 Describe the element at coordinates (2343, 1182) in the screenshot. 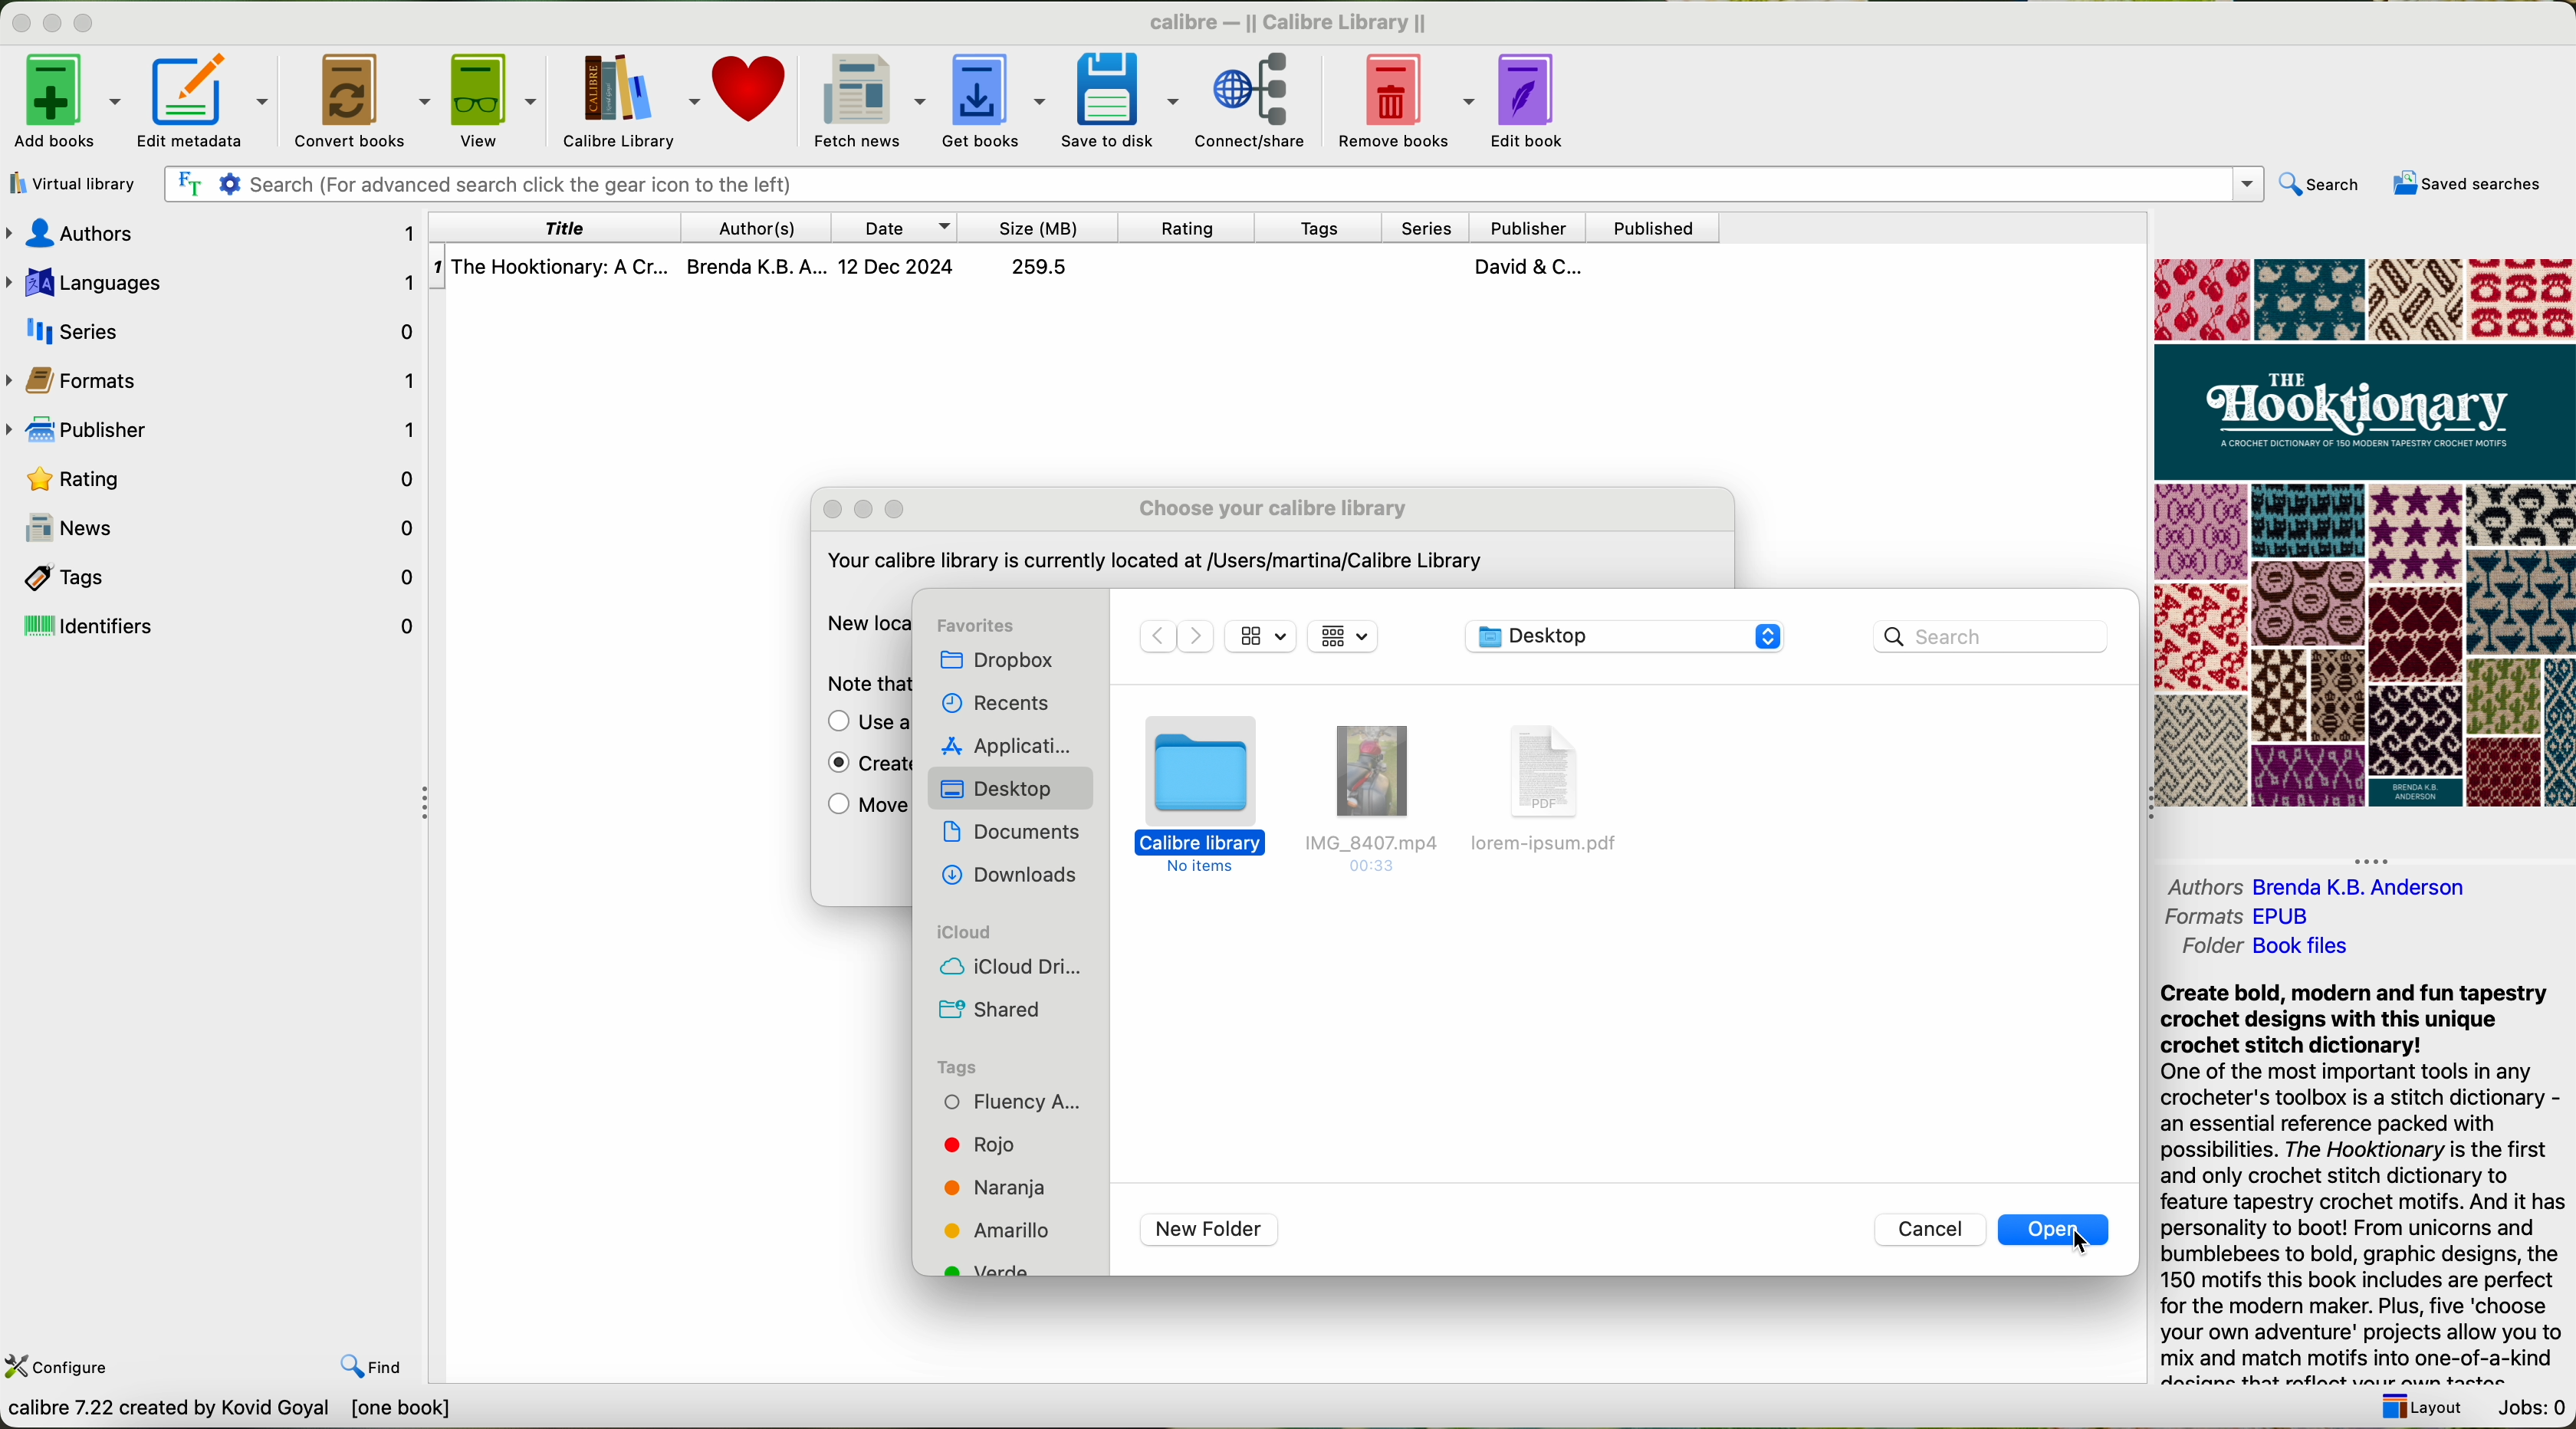

I see `Create bold, modern and fun tapestry
crochet designs with this unique
crochet stitch dictionary!

One of the most important tools in any
crocheter's toolbox is a stitch dictionary -
an essential reference packed with
possibilities. The Hooktionary is the first
and only crochet stitch dictionary to
feature tapestry crochet motifs. And it has
personality to boot! From unicorns and
bumblebees to bold, graphic designs, the
150 motifs this book includes are perfect
for the modern maker. Plus, five ‘choose
your own adventure' projects allow you to
mix and match motifs into one-of-a-kind` at that location.